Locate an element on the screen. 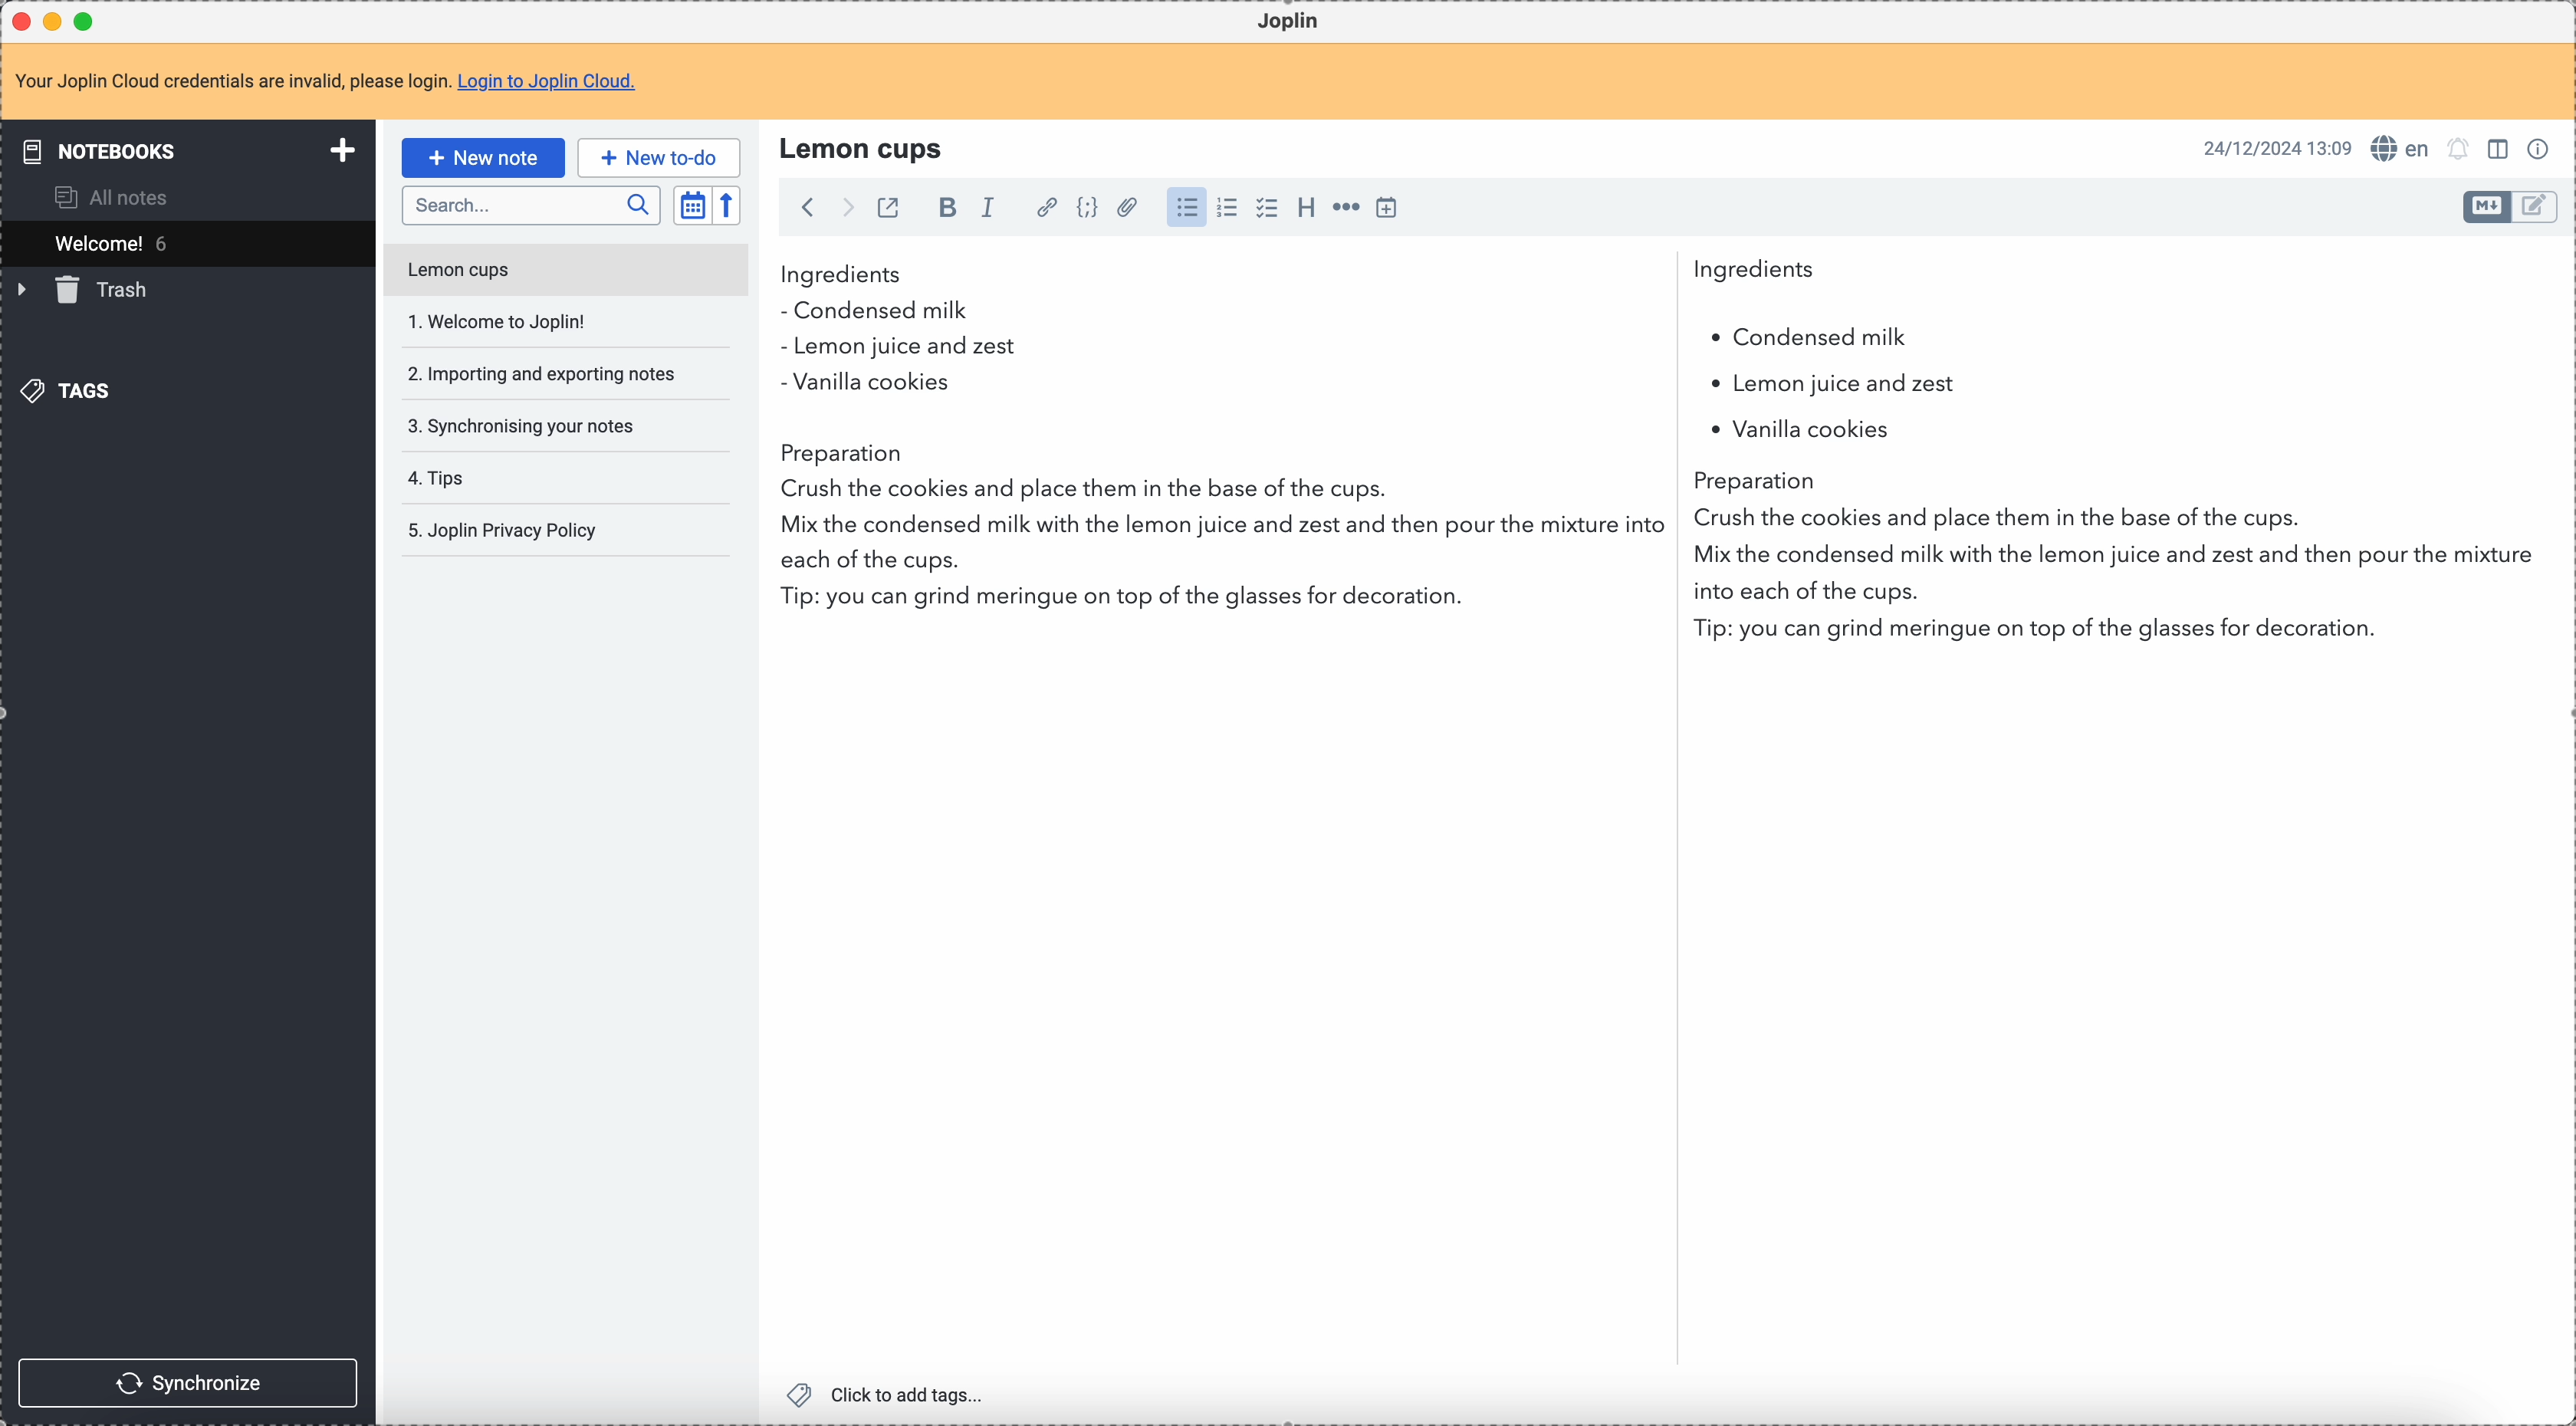 The image size is (2576, 1426). tags is located at coordinates (71, 389).